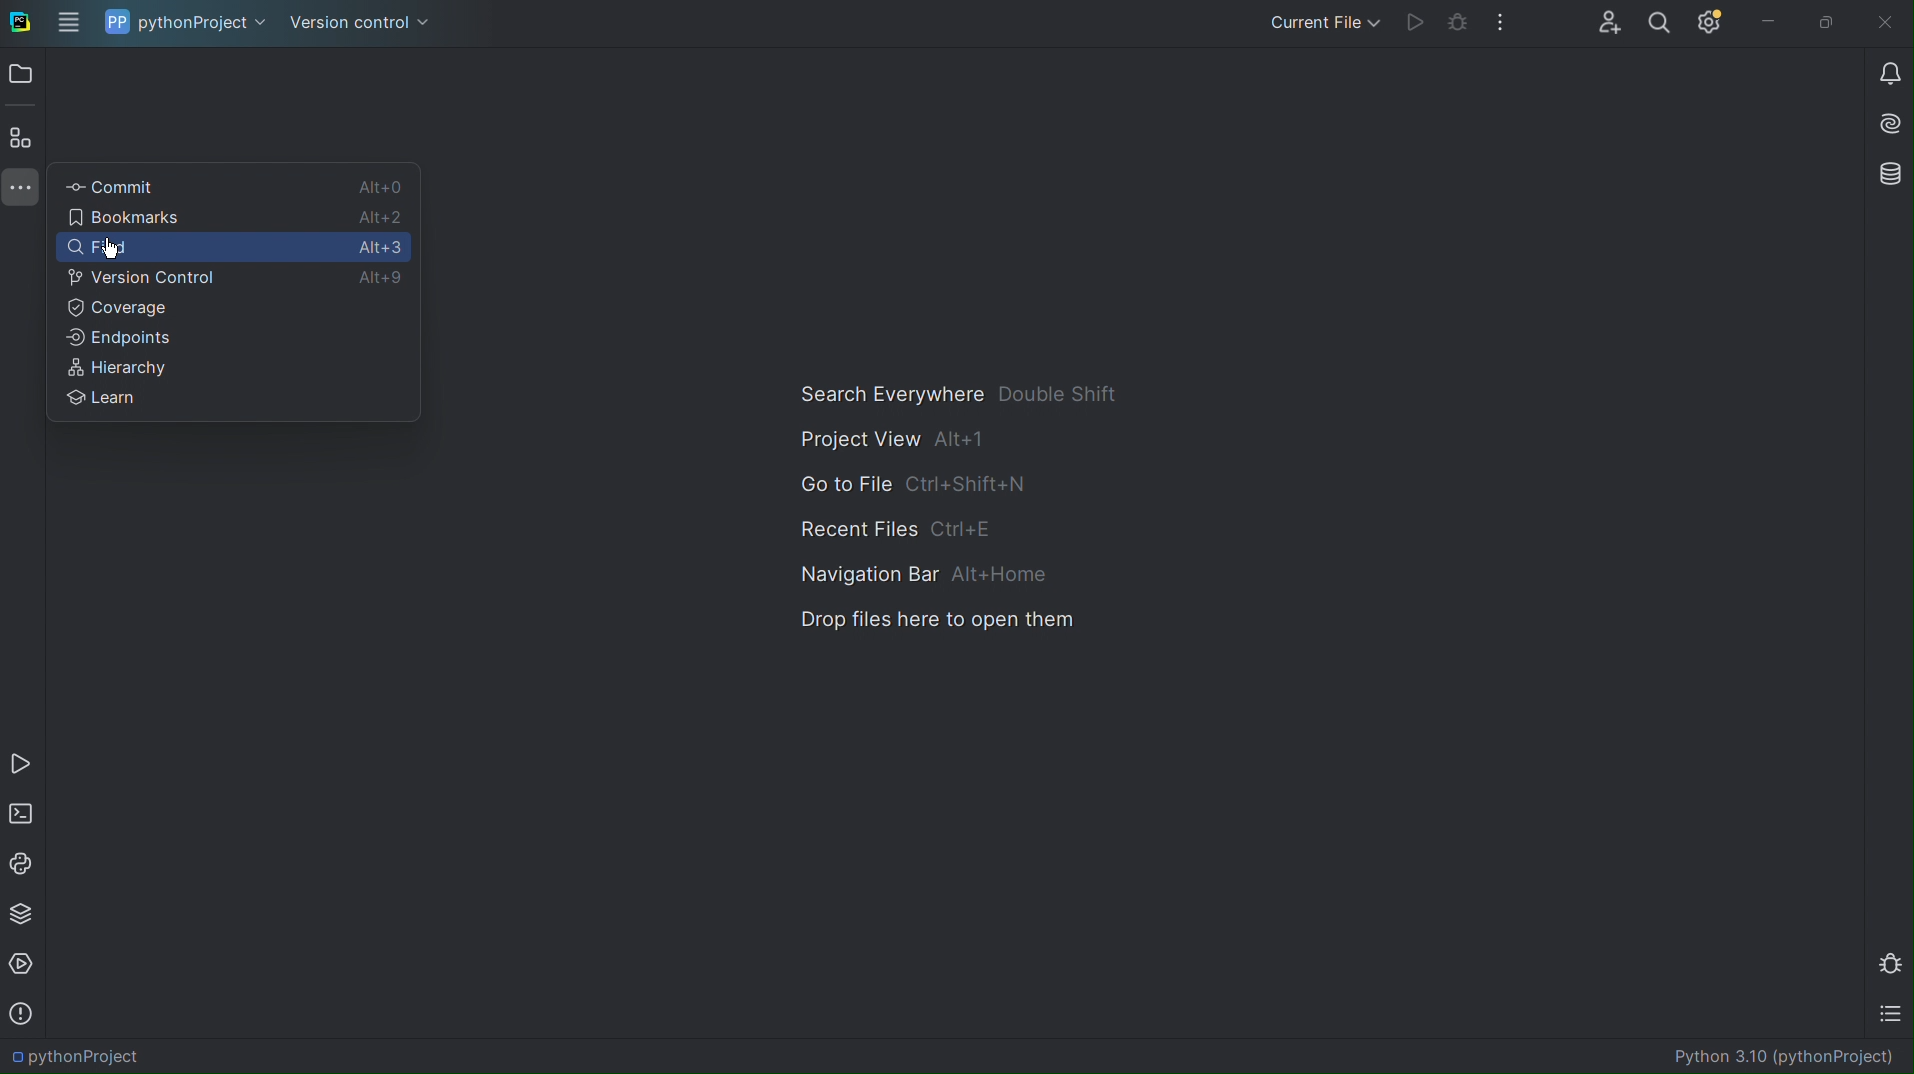 The width and height of the screenshot is (1914, 1074). Describe the element at coordinates (19, 20) in the screenshot. I see `PyCharm logo` at that location.